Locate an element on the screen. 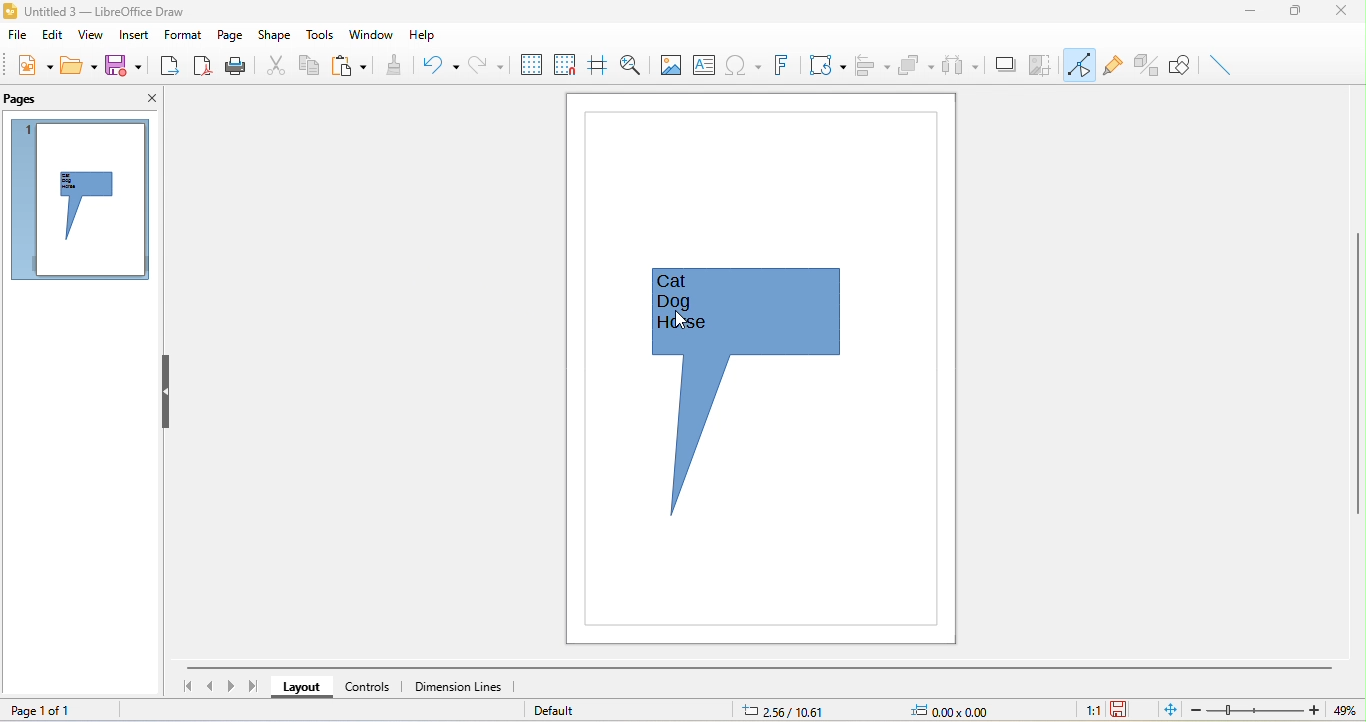 The height and width of the screenshot is (722, 1366). layout is located at coordinates (304, 688).